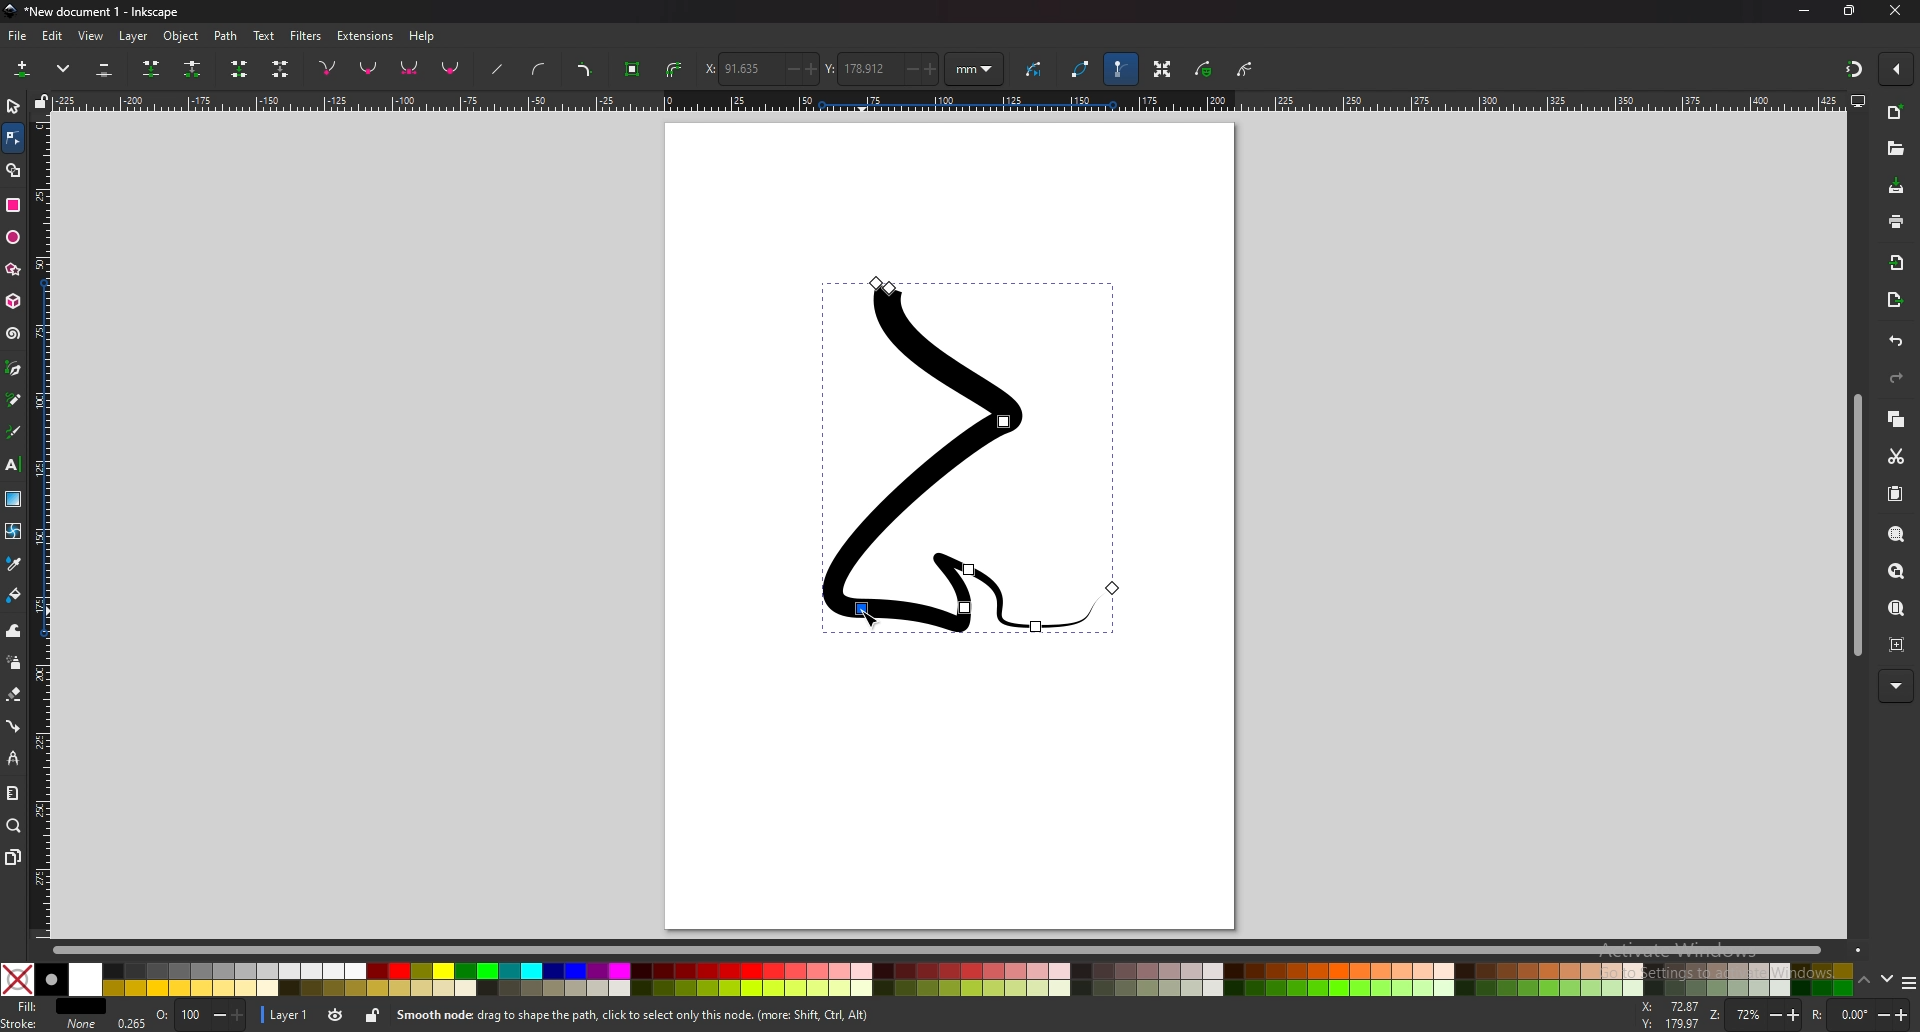 The height and width of the screenshot is (1032, 1920). I want to click on erase, so click(14, 695).